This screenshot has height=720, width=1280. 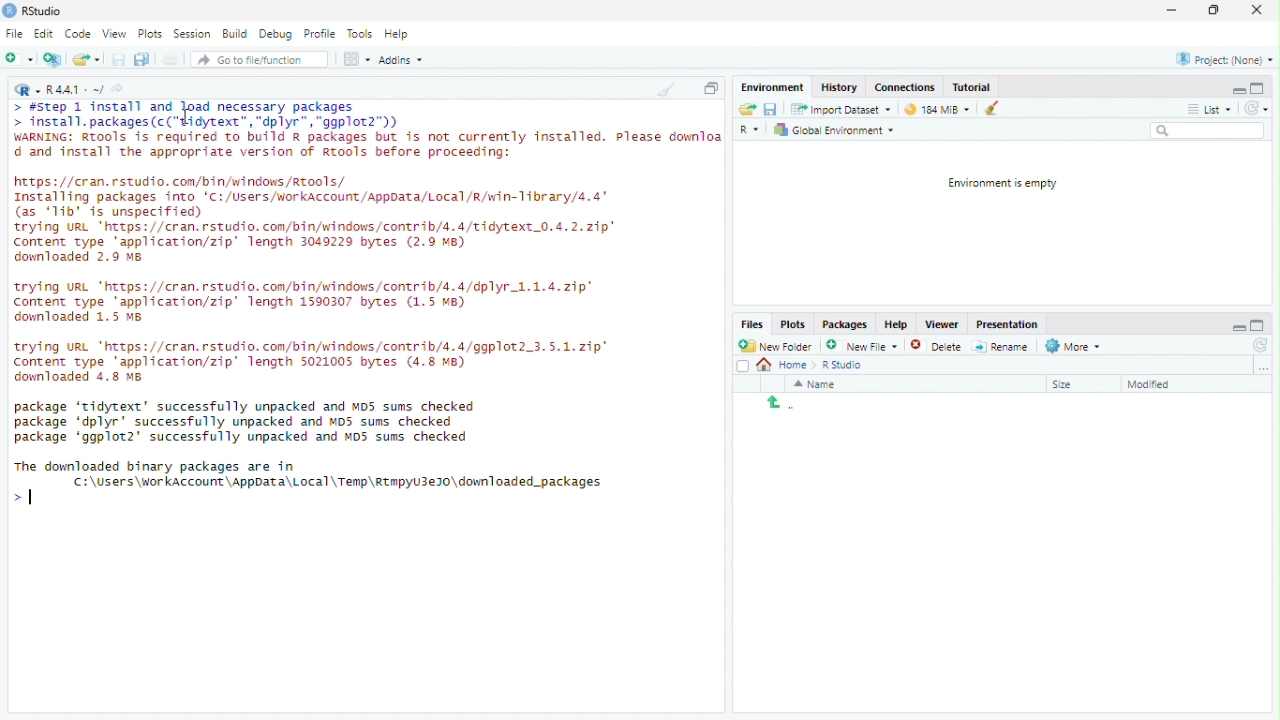 I want to click on Minimize, so click(x=1238, y=326).